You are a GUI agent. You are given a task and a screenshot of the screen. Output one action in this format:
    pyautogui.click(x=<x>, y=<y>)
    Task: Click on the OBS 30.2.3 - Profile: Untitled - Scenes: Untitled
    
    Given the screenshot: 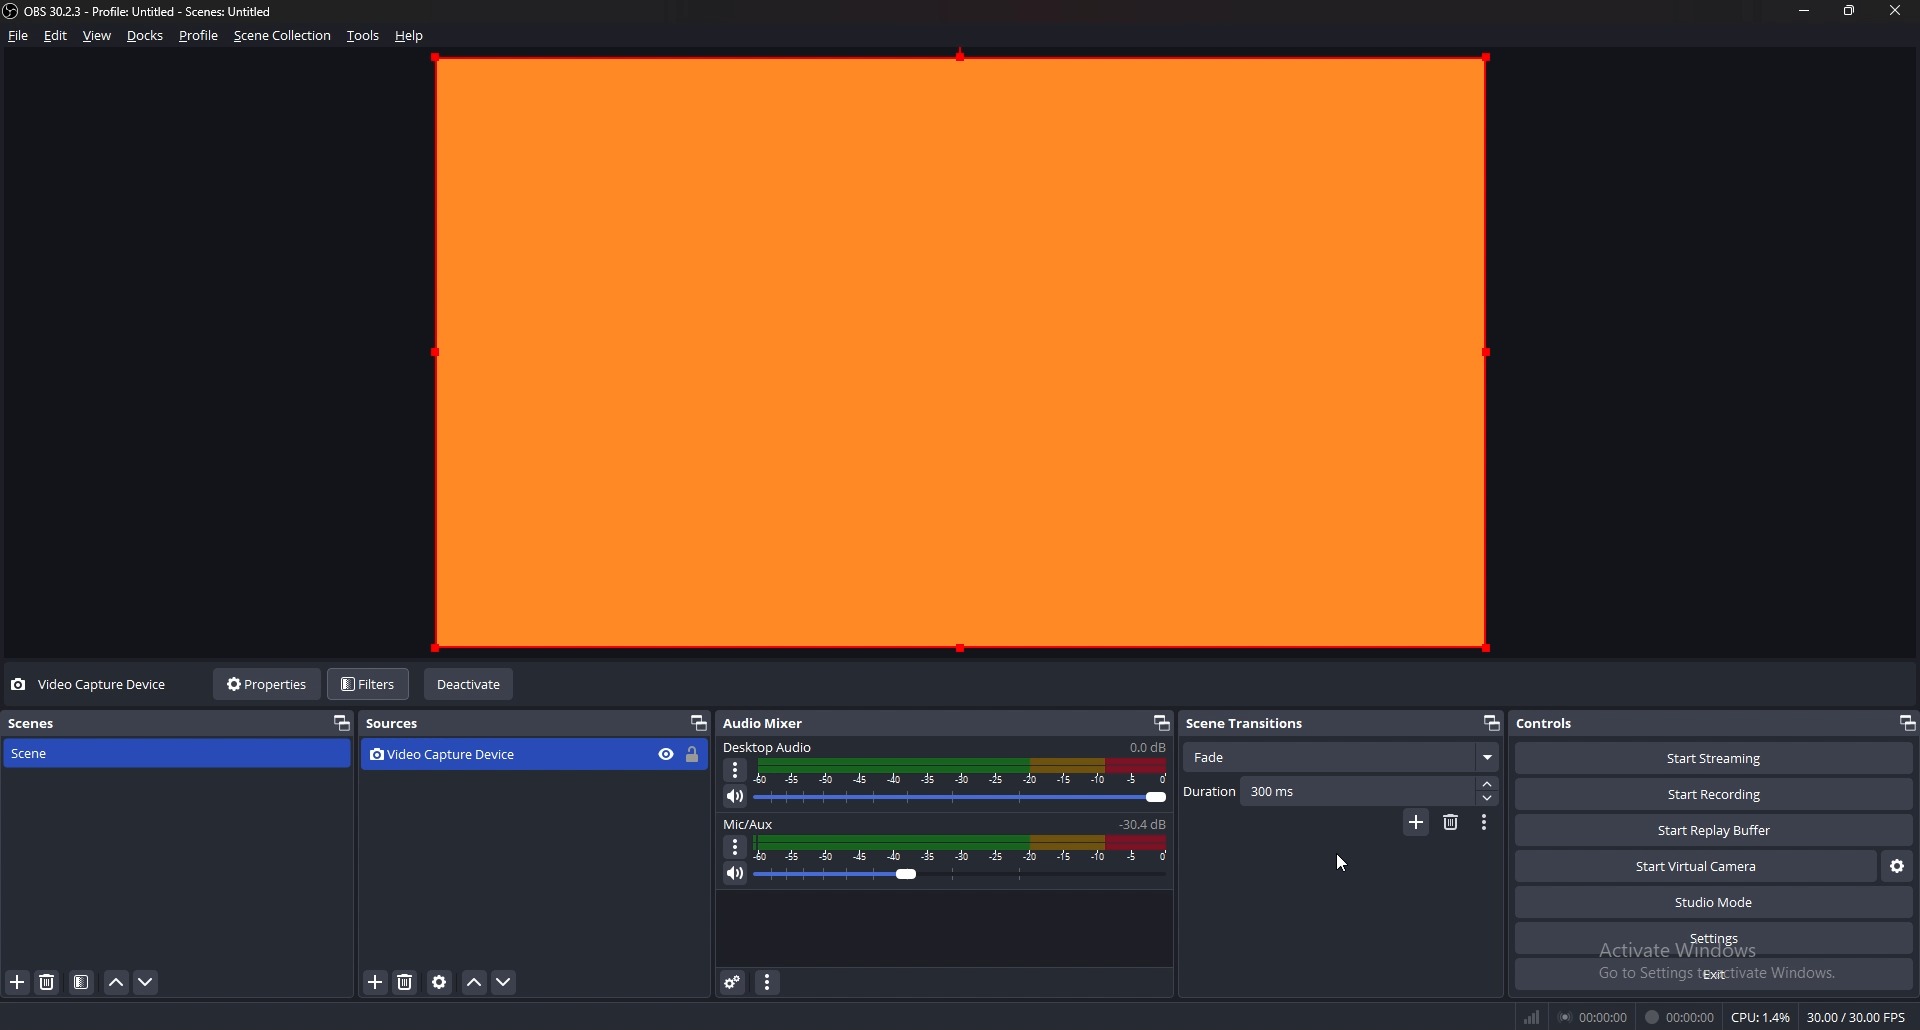 What is the action you would take?
    pyautogui.click(x=155, y=13)
    